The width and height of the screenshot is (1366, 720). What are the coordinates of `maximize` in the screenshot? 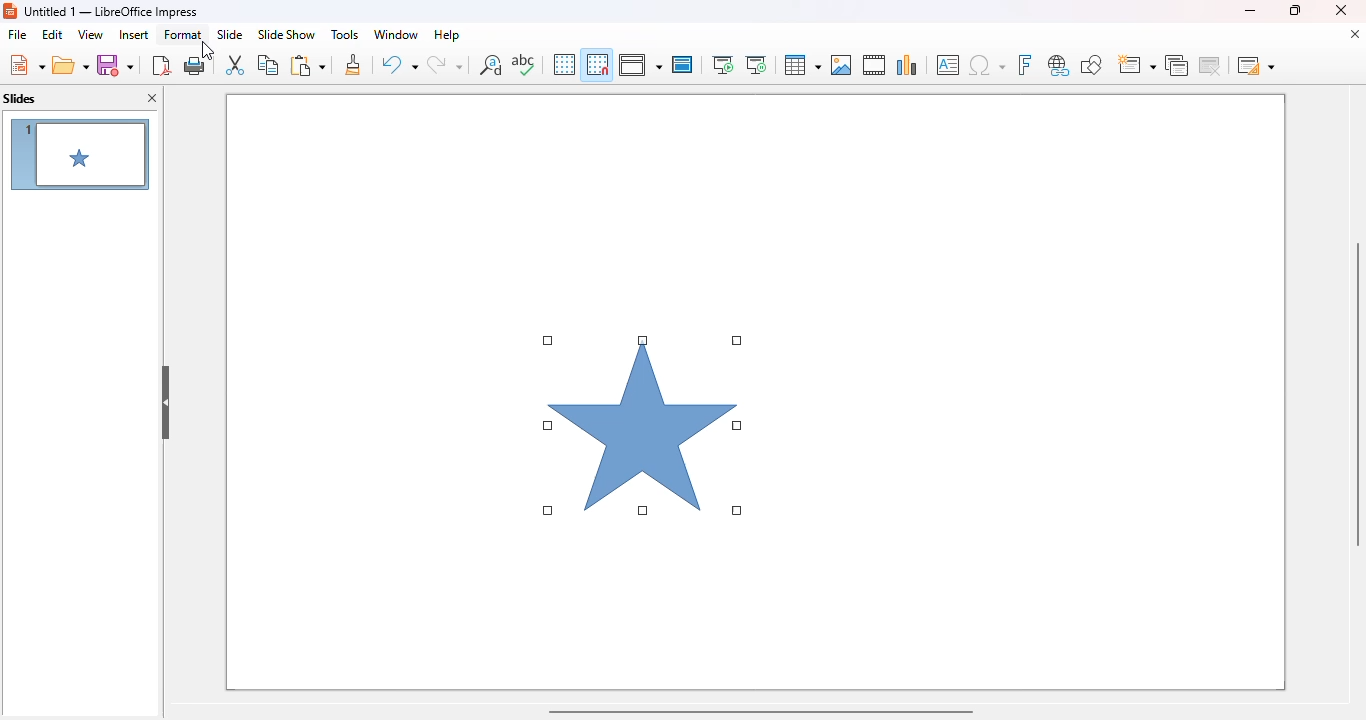 It's located at (1293, 10).